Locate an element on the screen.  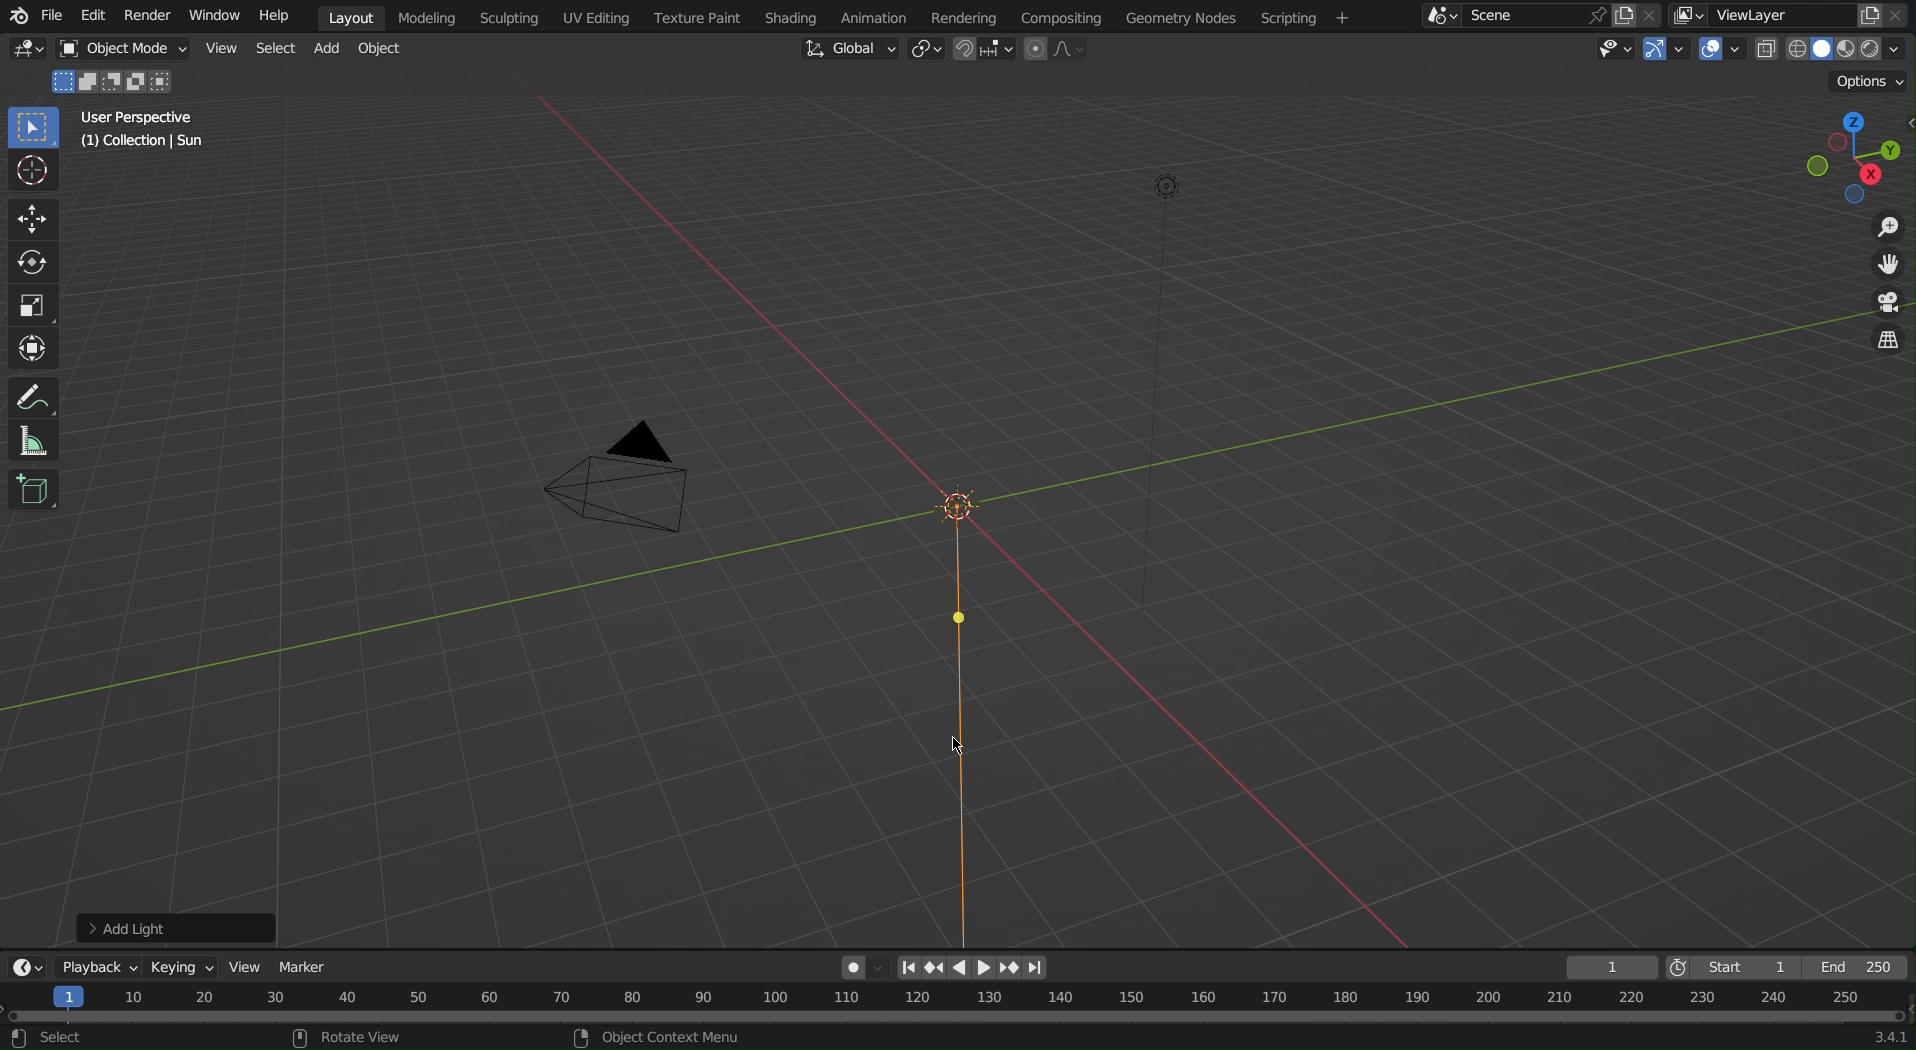
Measure is located at coordinates (37, 440).